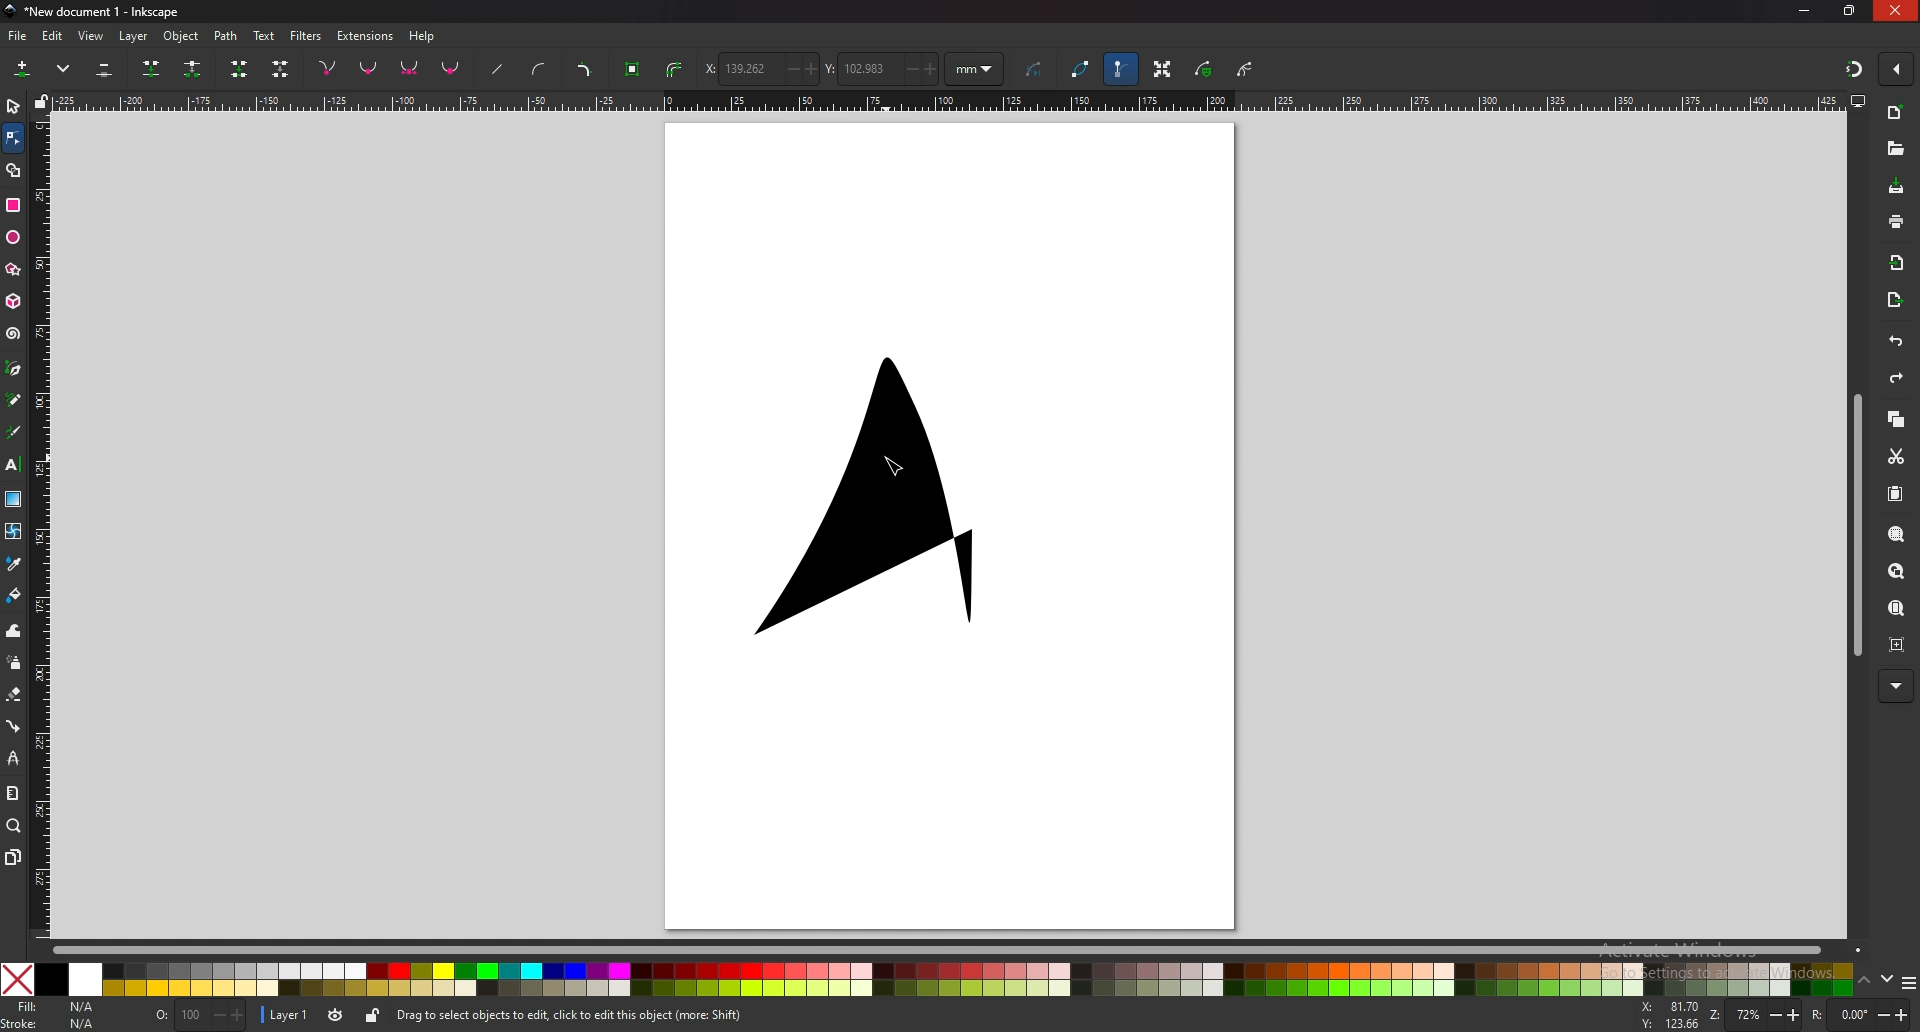  I want to click on edit, so click(54, 37).